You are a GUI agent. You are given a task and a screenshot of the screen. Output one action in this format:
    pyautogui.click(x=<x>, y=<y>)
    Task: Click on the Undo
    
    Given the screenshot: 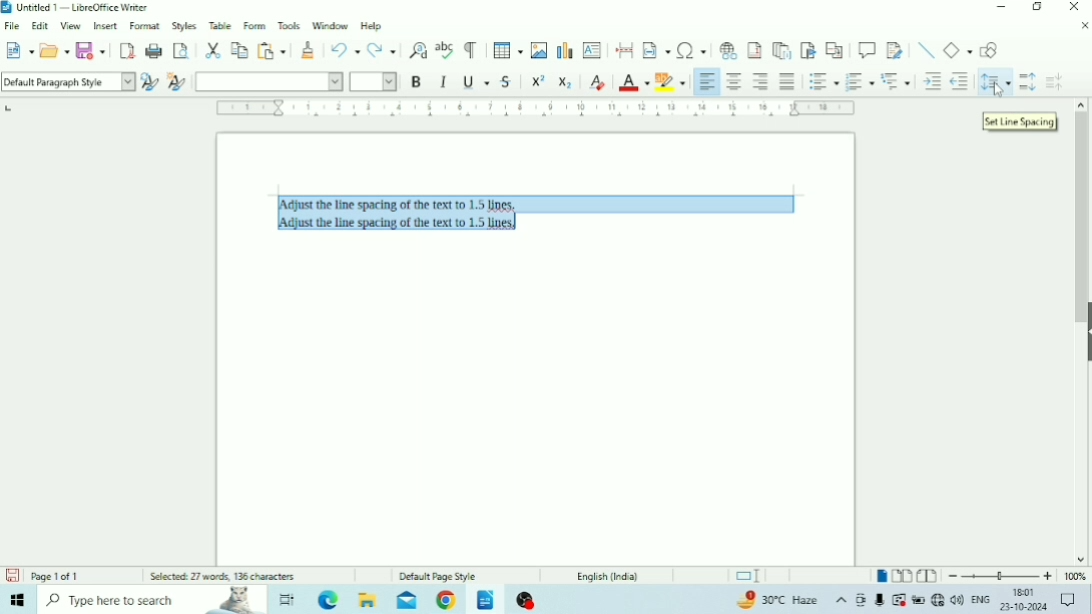 What is the action you would take?
    pyautogui.click(x=345, y=49)
    